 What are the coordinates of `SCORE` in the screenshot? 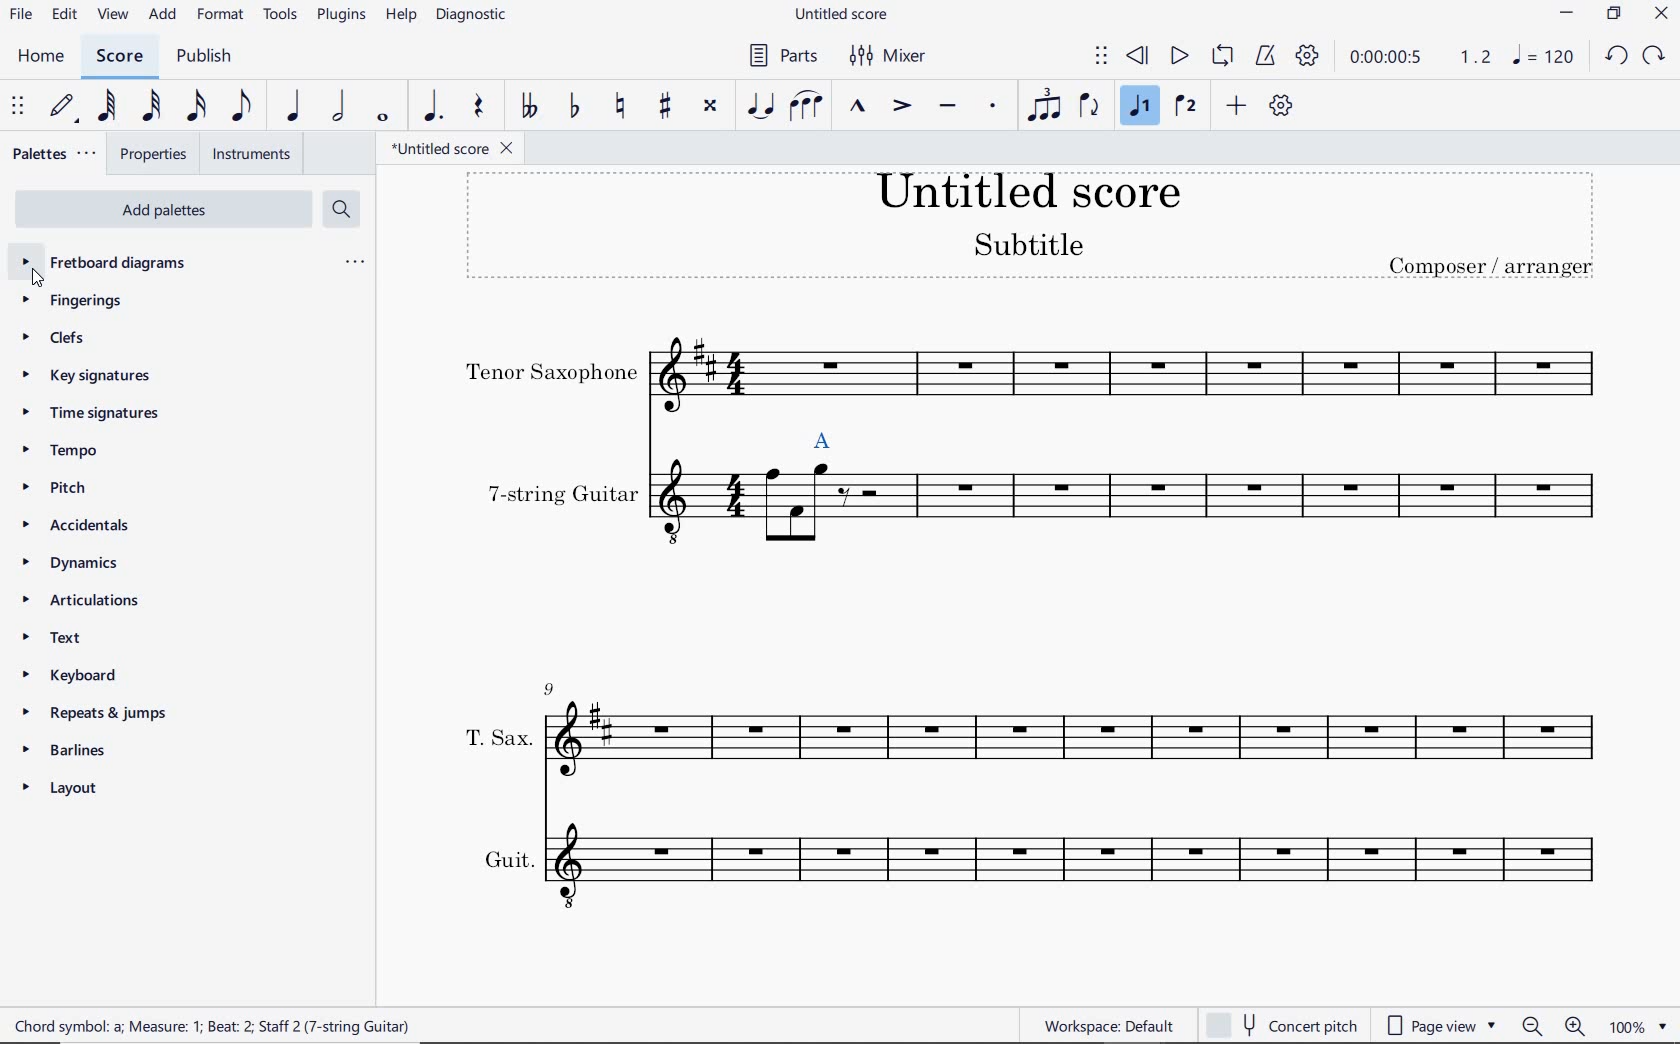 It's located at (122, 55).